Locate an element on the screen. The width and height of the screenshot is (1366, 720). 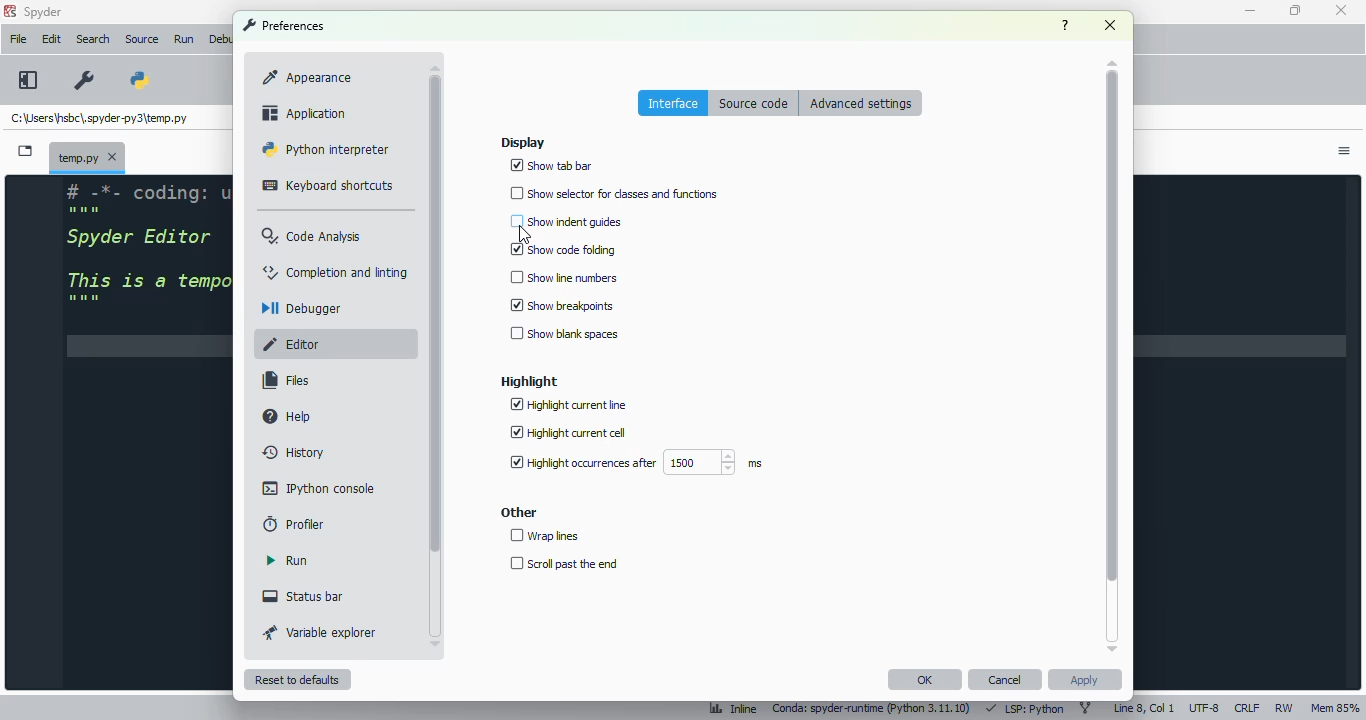
highlight current line is located at coordinates (568, 404).